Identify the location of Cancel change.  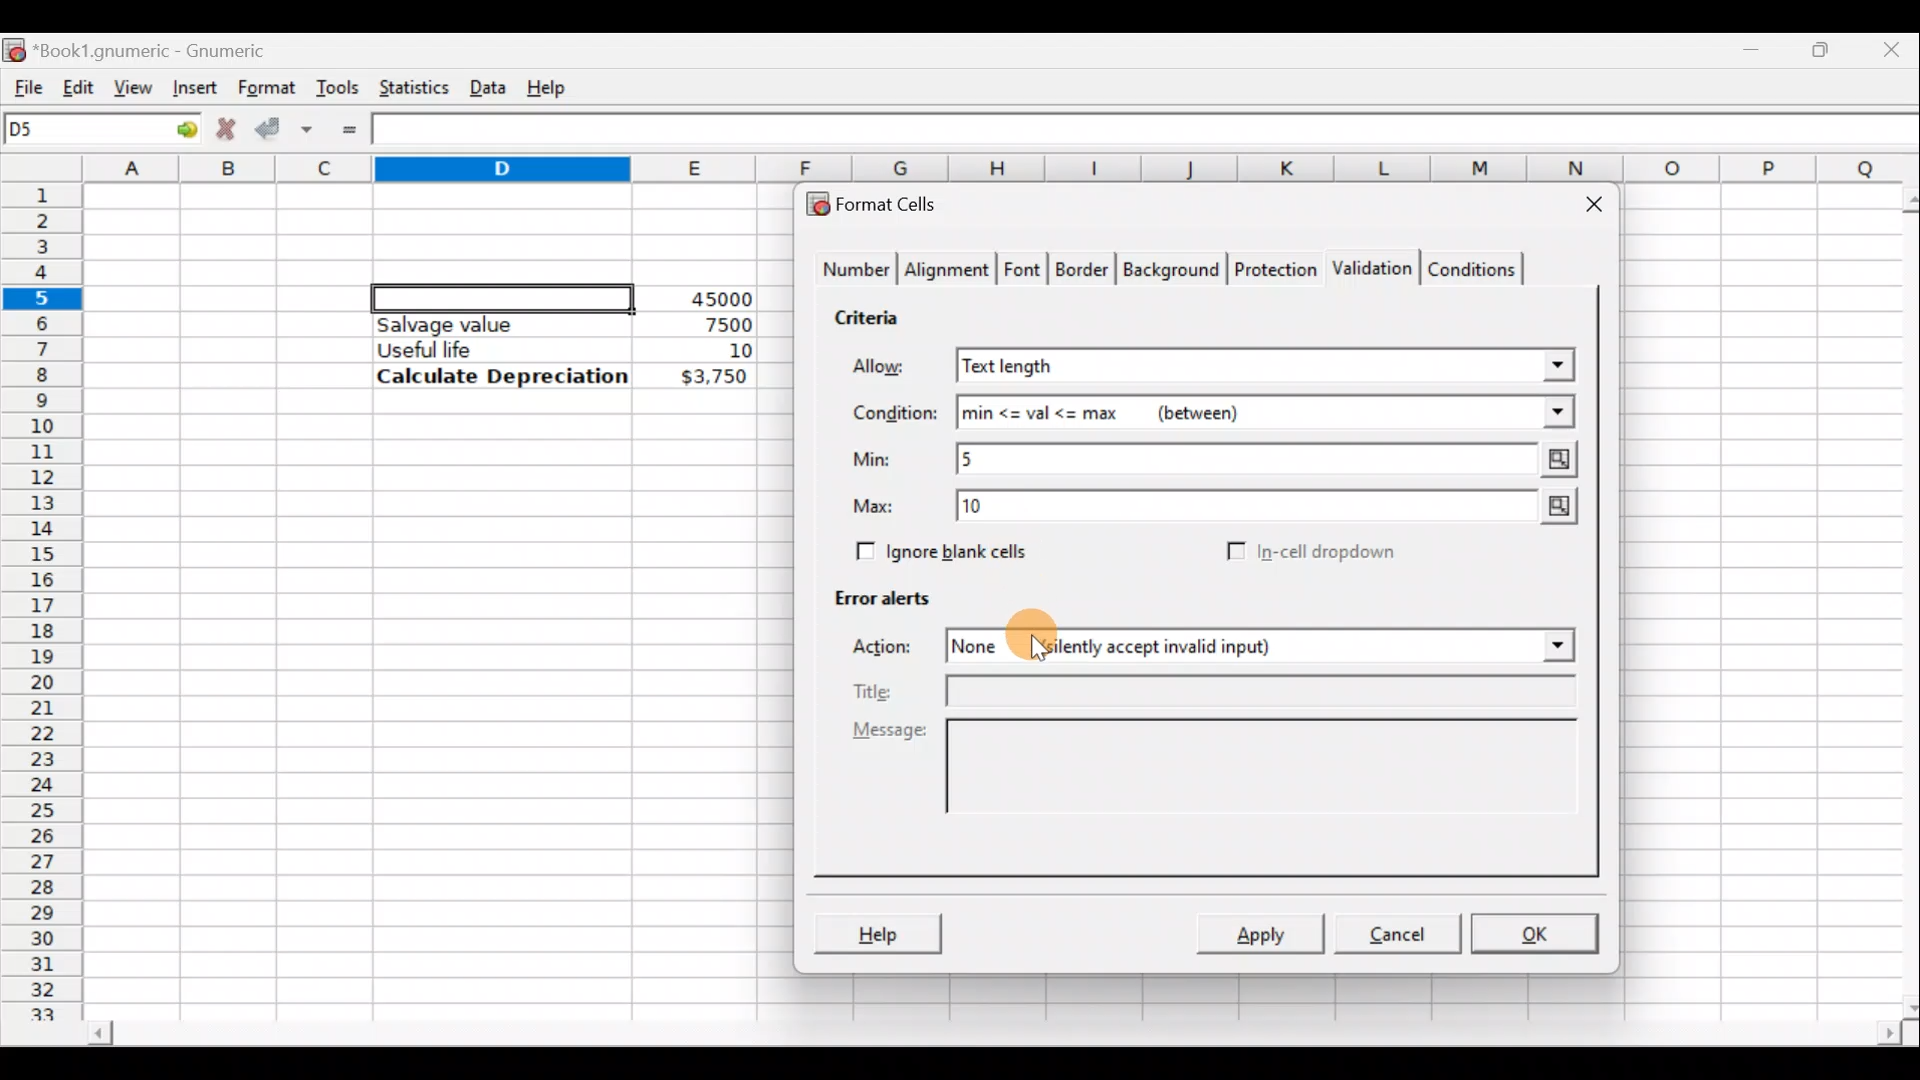
(224, 126).